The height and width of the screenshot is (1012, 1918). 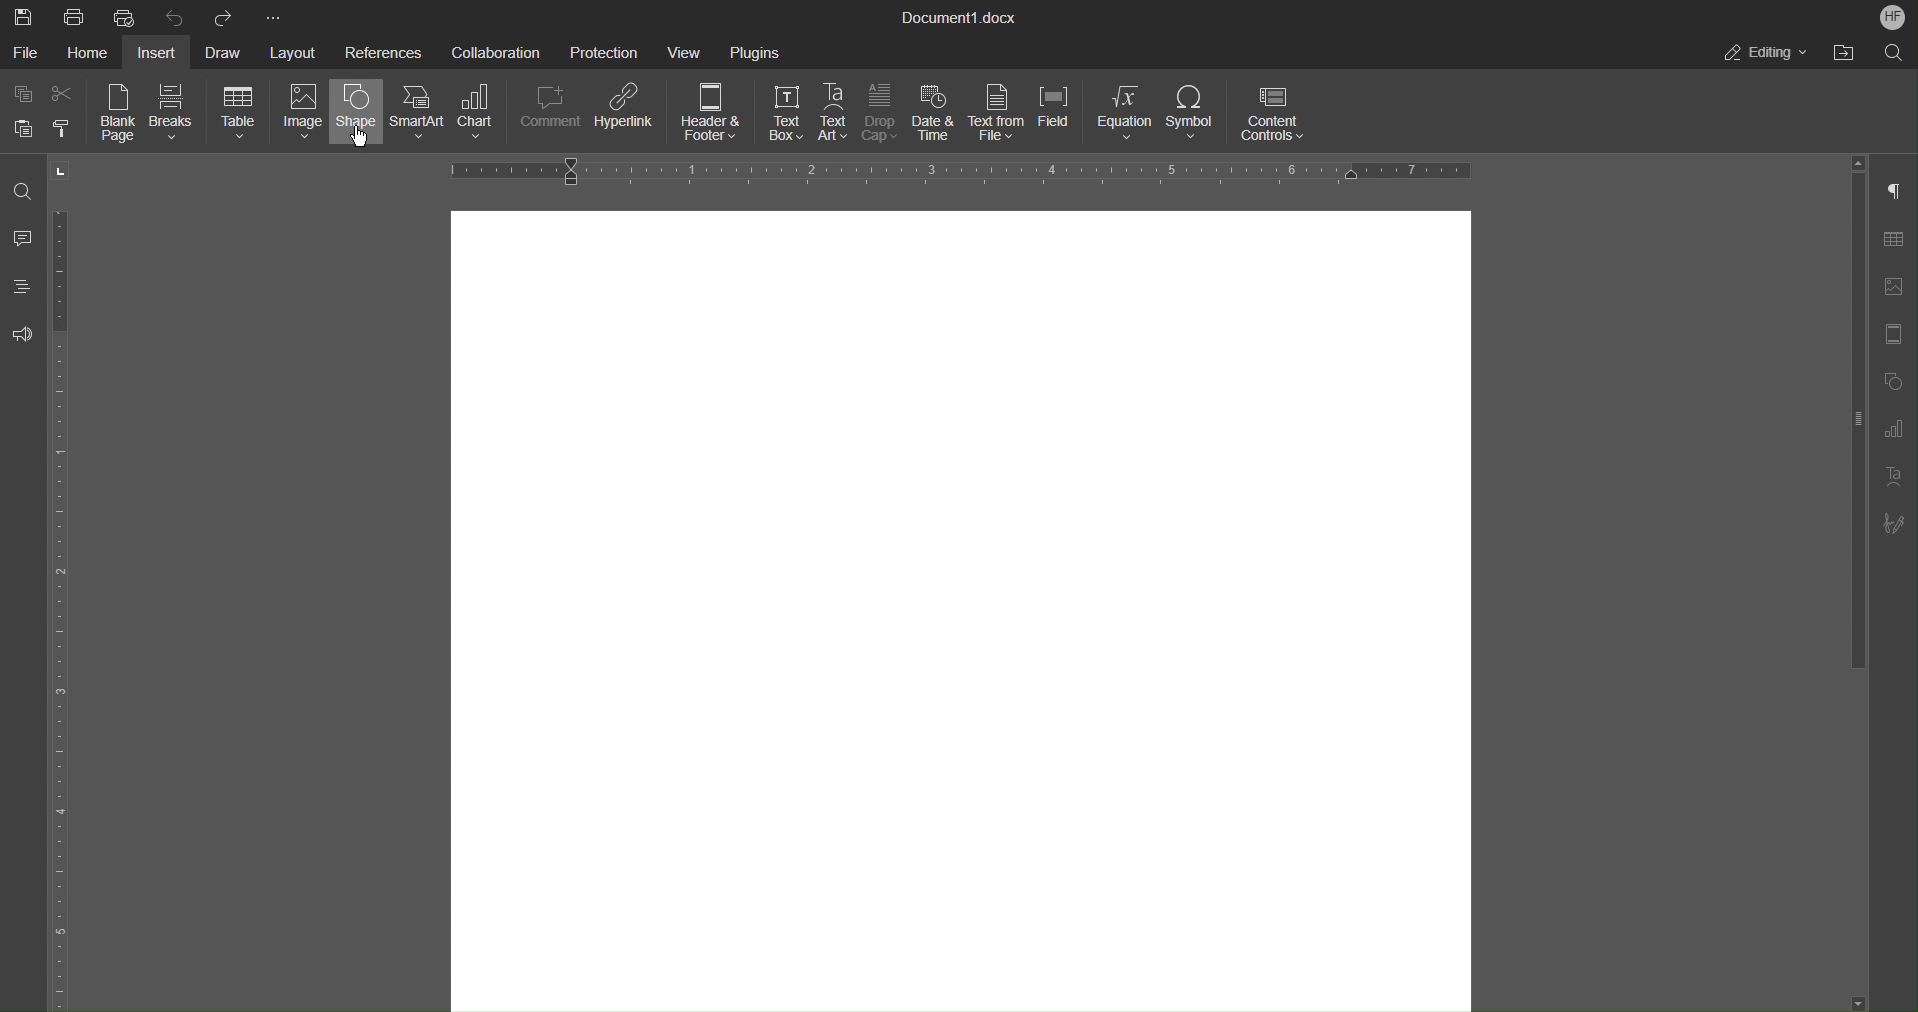 What do you see at coordinates (1127, 116) in the screenshot?
I see `Equation` at bounding box center [1127, 116].